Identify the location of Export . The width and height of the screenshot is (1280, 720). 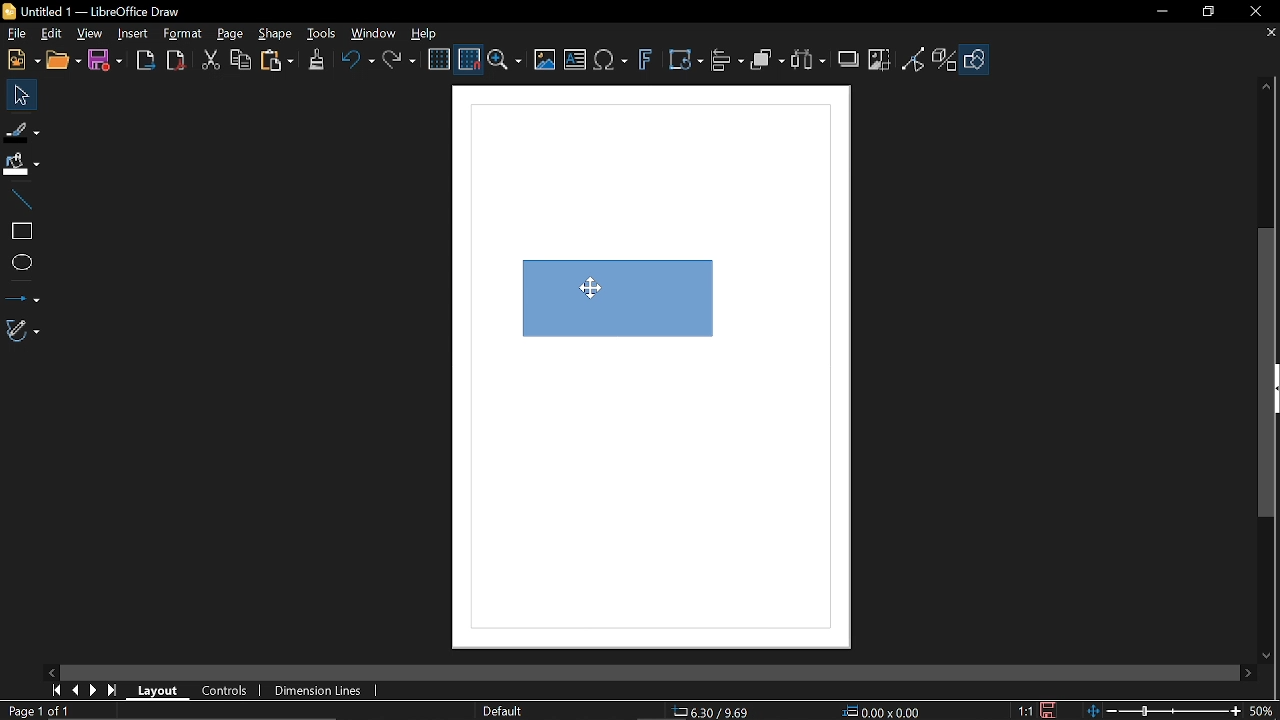
(145, 61).